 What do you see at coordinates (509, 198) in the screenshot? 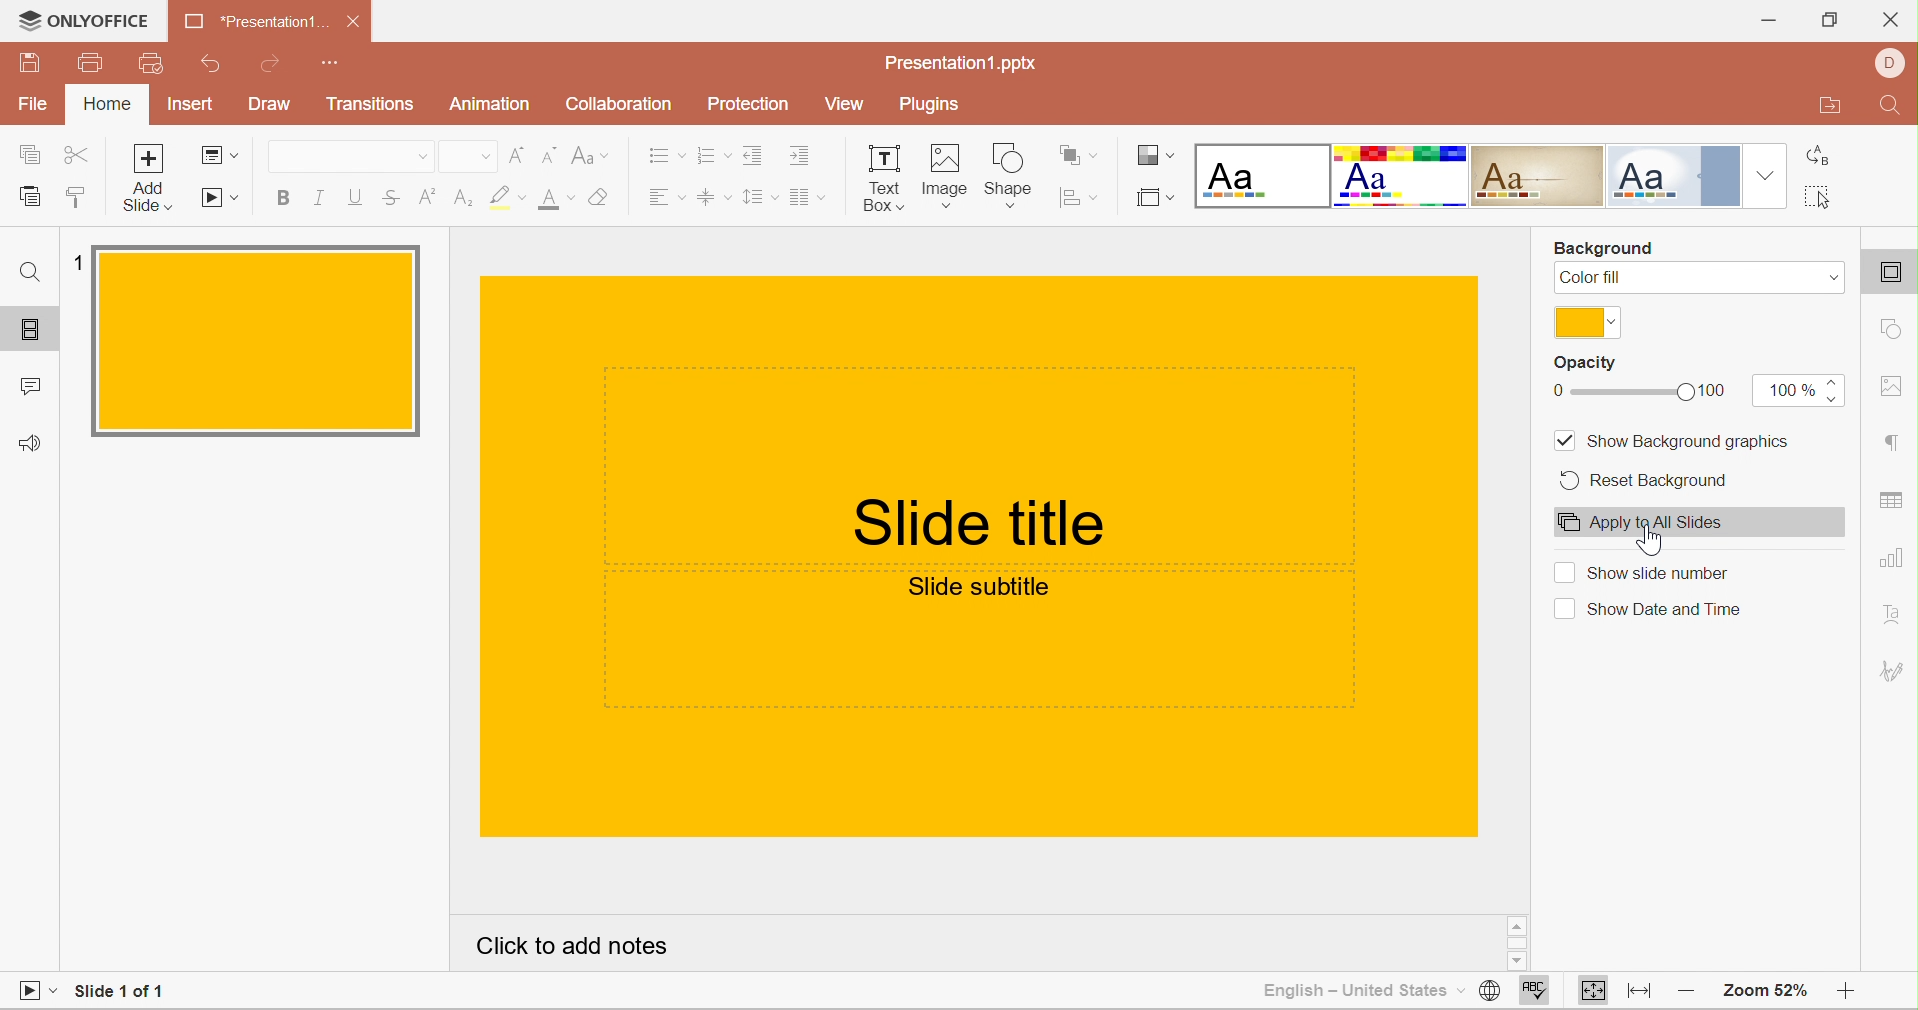
I see `Highlight color` at bounding box center [509, 198].